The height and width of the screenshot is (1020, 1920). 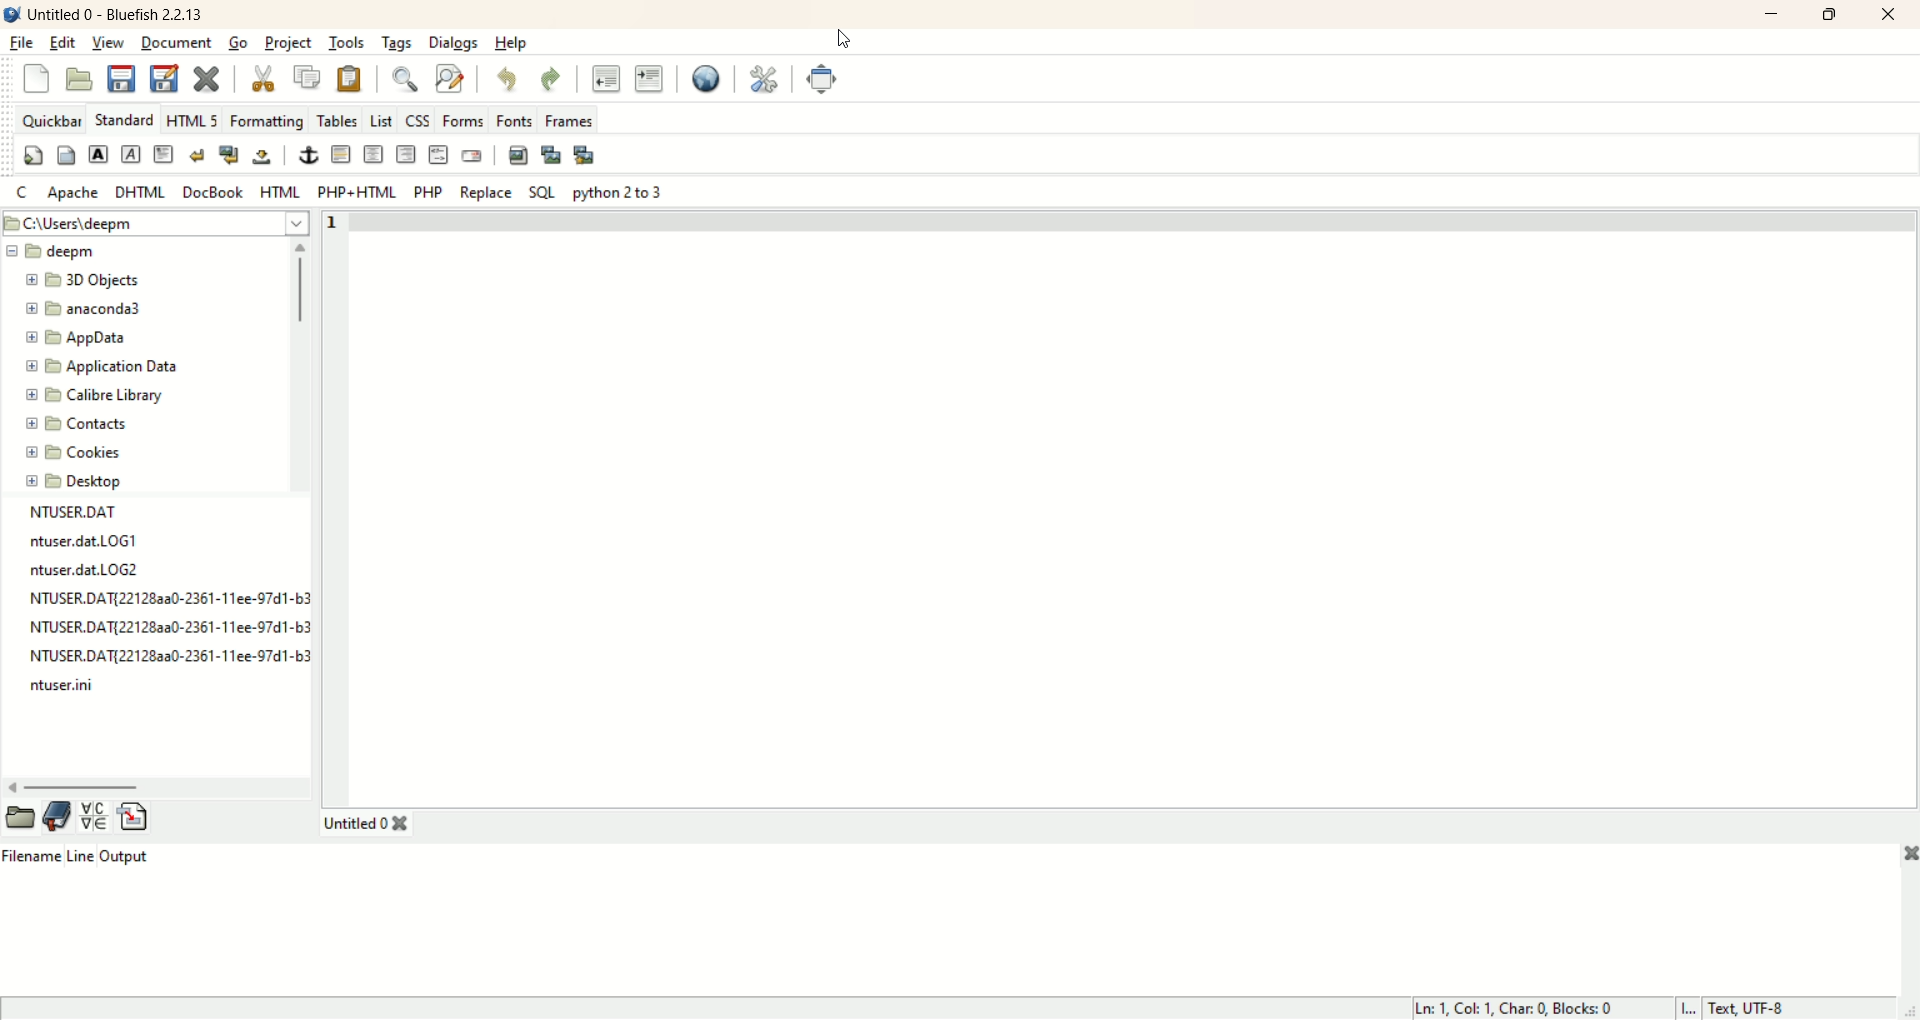 I want to click on indent, so click(x=649, y=76).